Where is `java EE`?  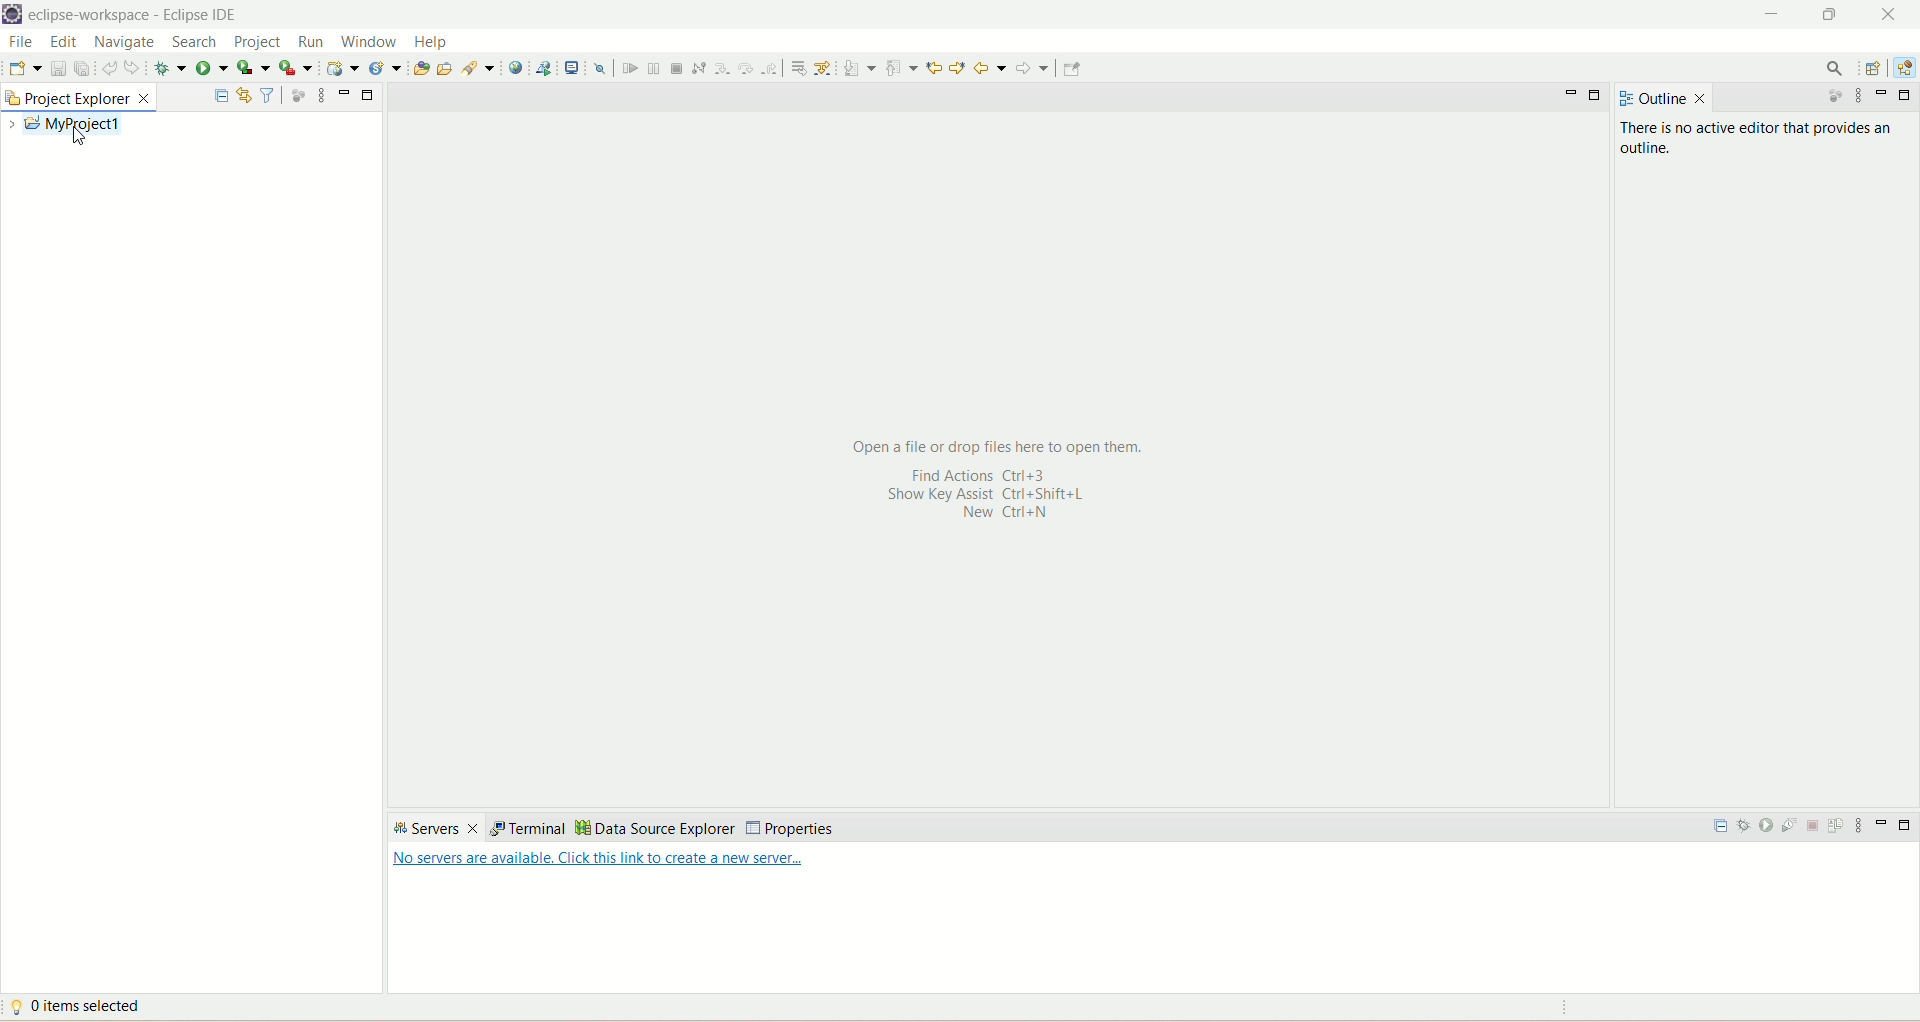 java EE is located at coordinates (1906, 67).